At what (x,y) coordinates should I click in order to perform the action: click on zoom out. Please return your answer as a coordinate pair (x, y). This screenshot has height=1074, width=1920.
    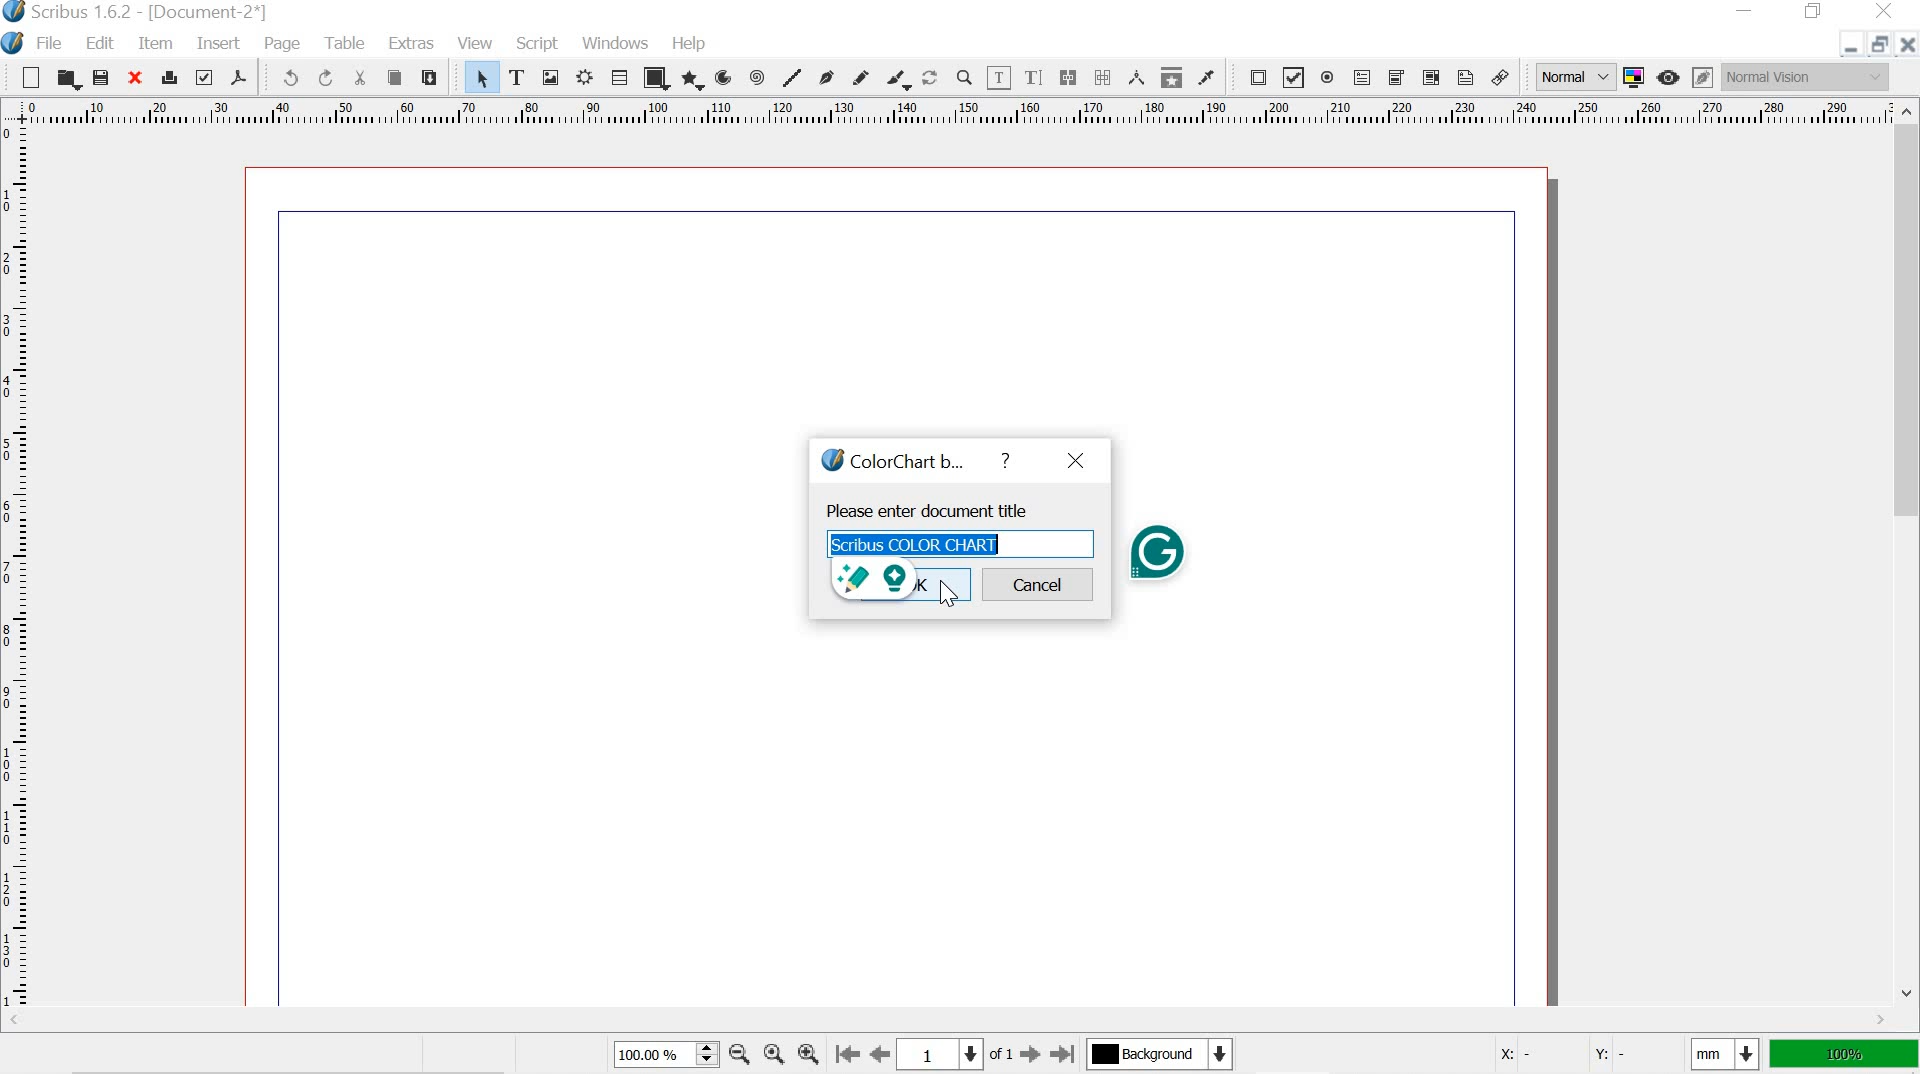
    Looking at the image, I should click on (740, 1057).